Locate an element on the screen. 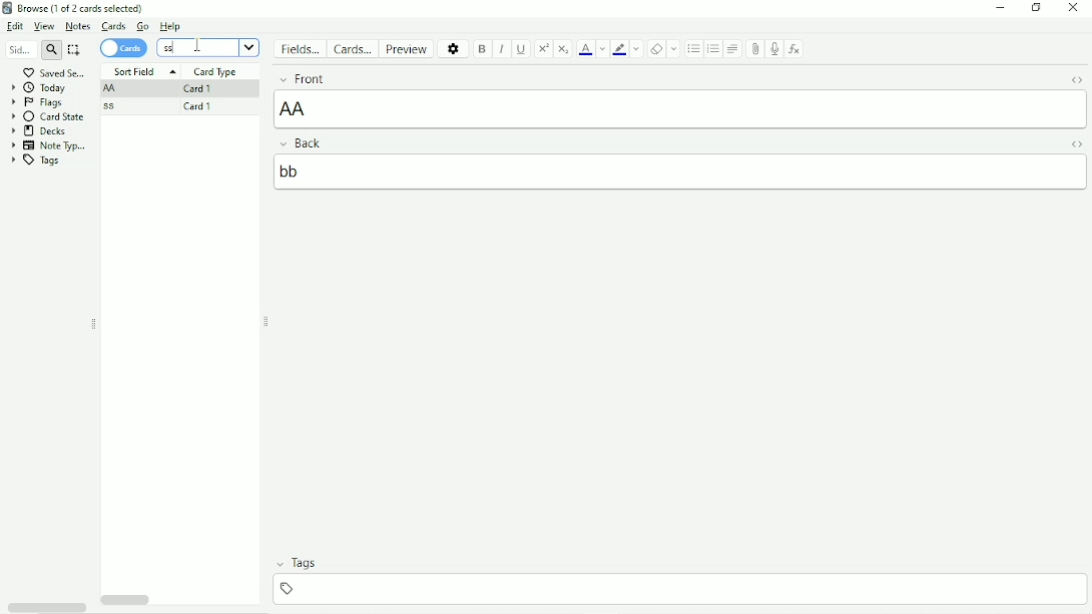  Front is located at coordinates (661, 77).